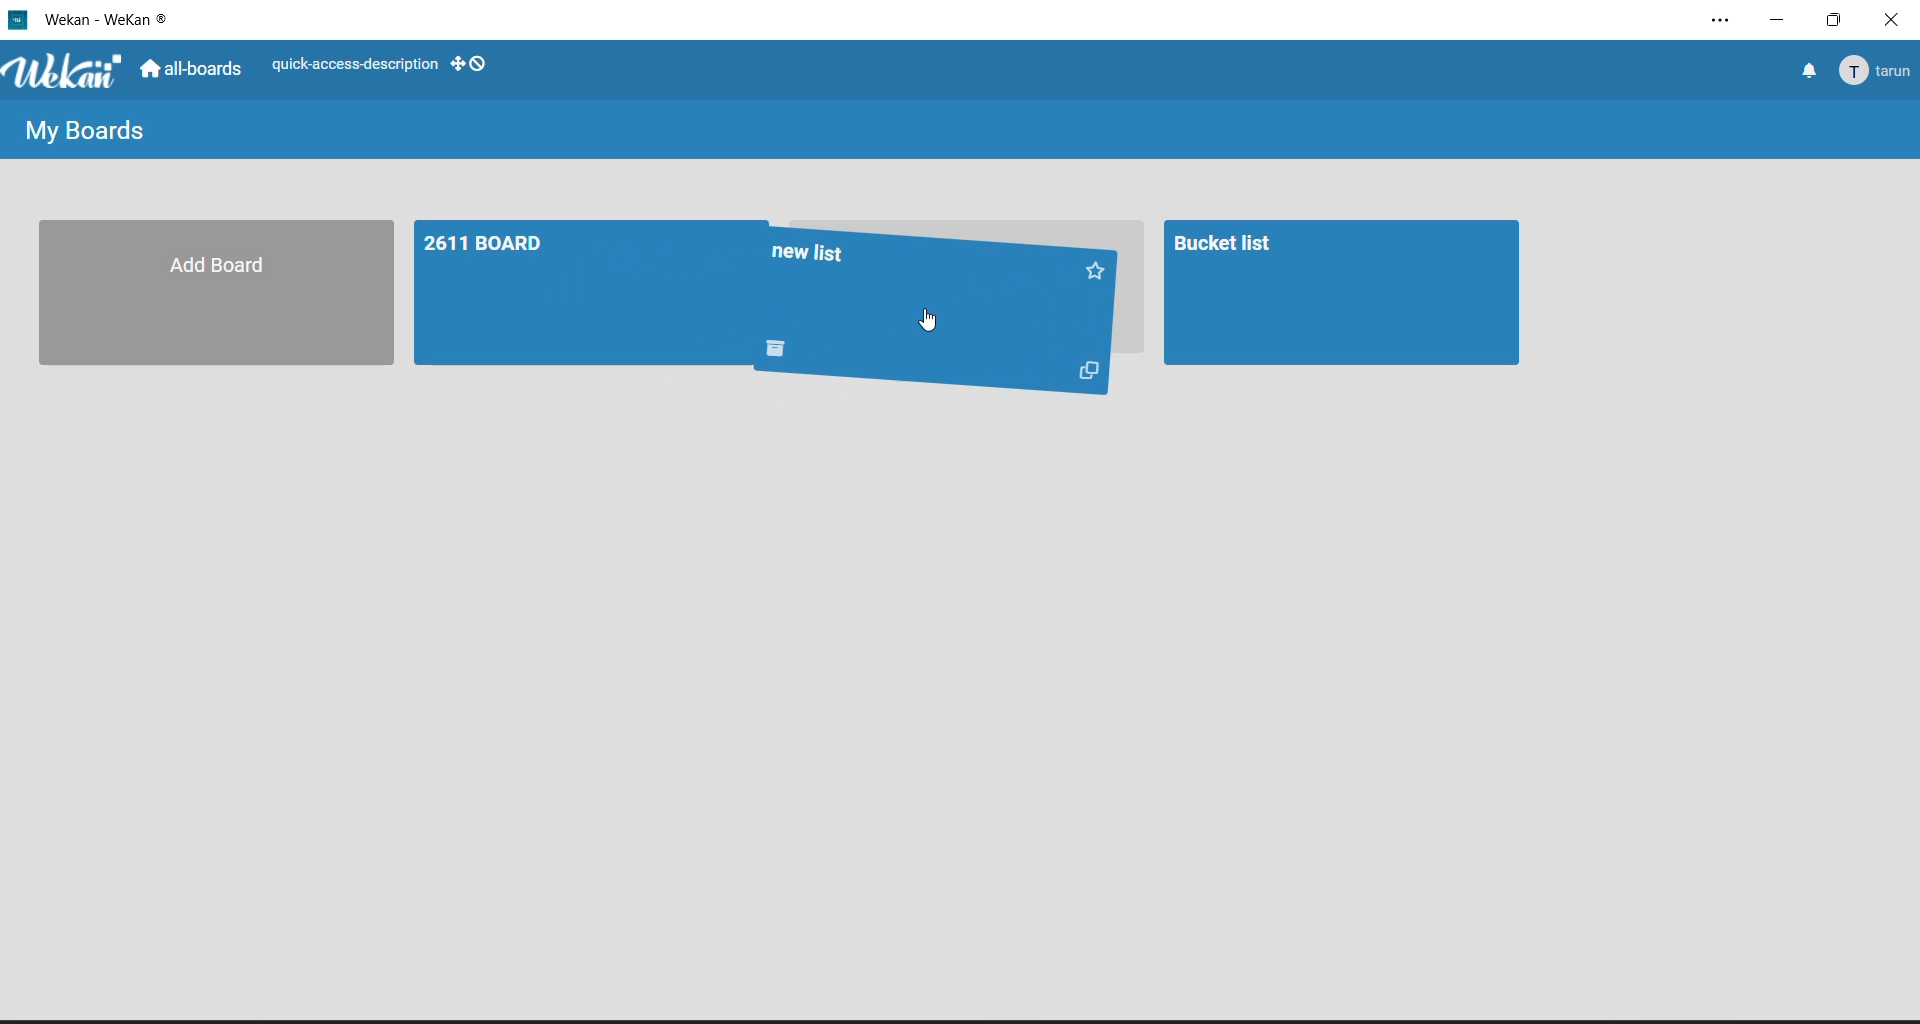  What do you see at coordinates (1726, 21) in the screenshot?
I see `settings` at bounding box center [1726, 21].